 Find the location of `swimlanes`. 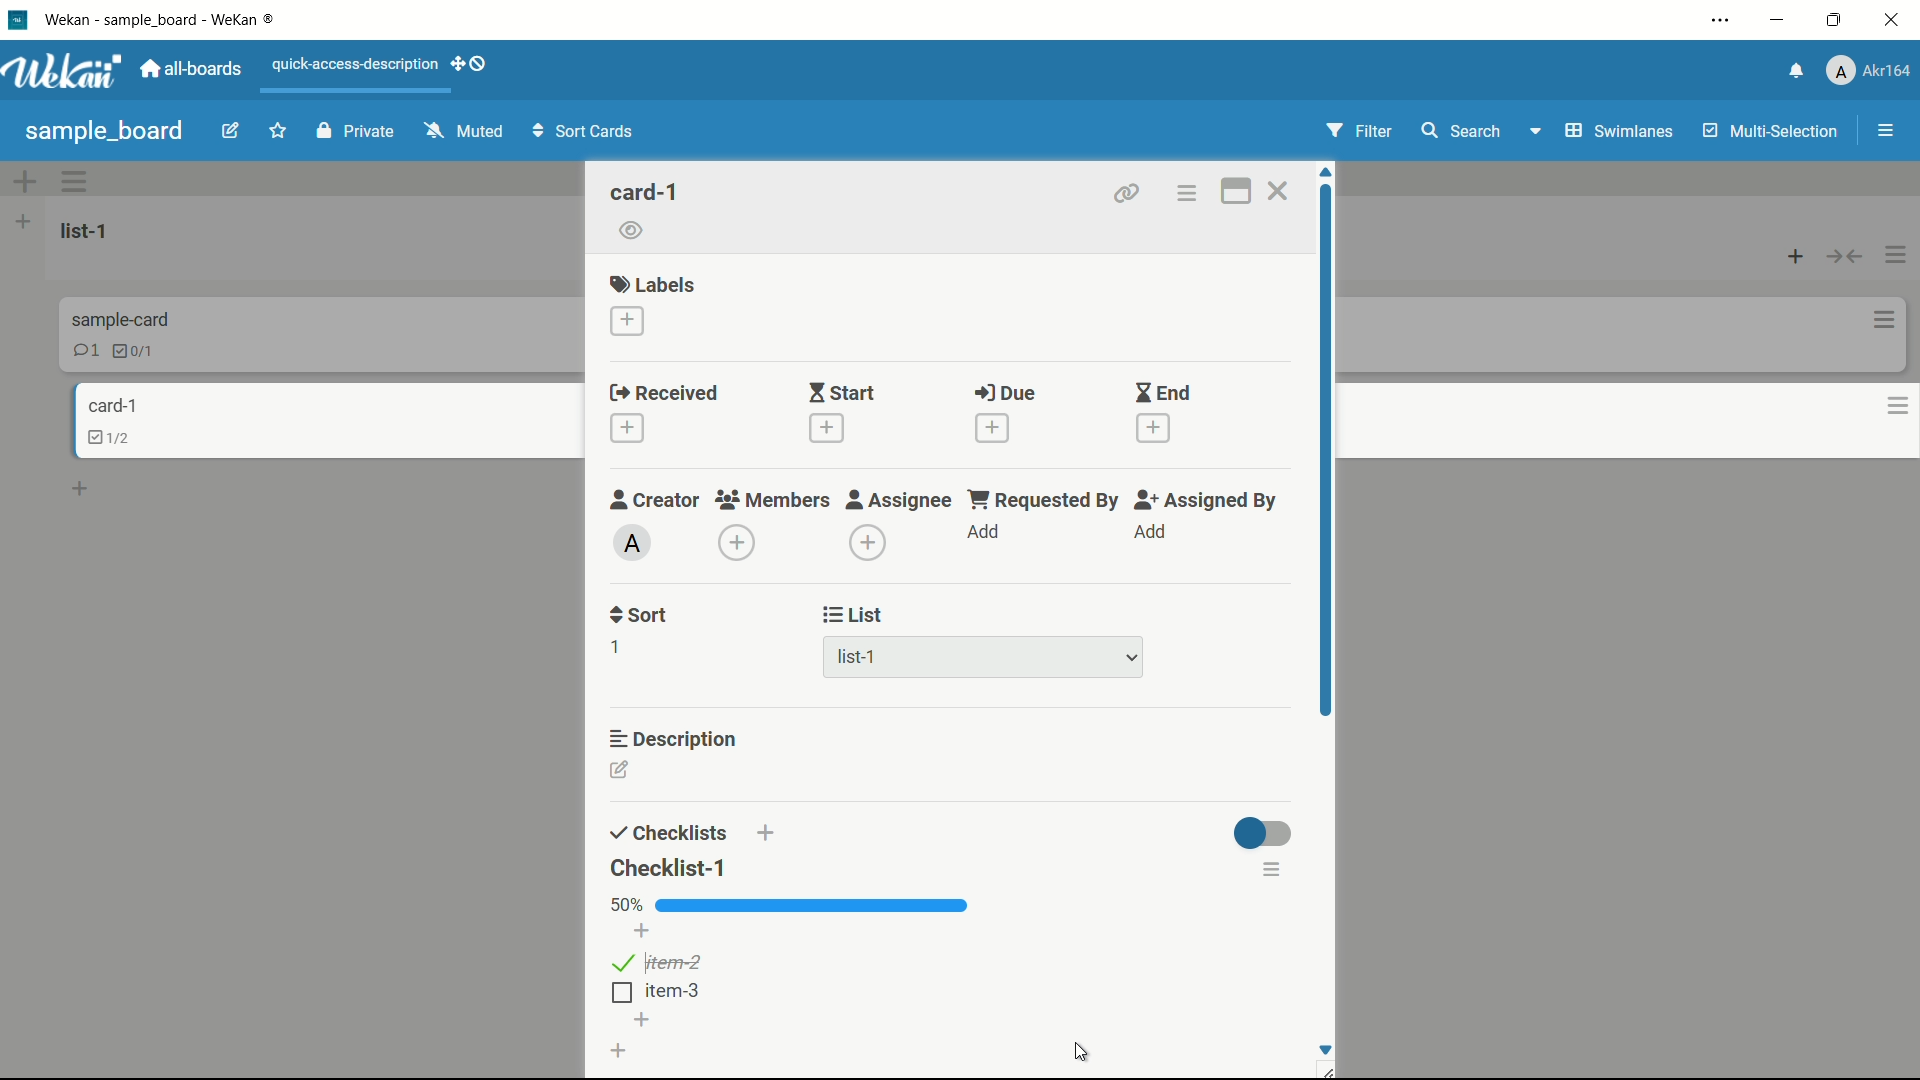

swimlanes is located at coordinates (1604, 132).